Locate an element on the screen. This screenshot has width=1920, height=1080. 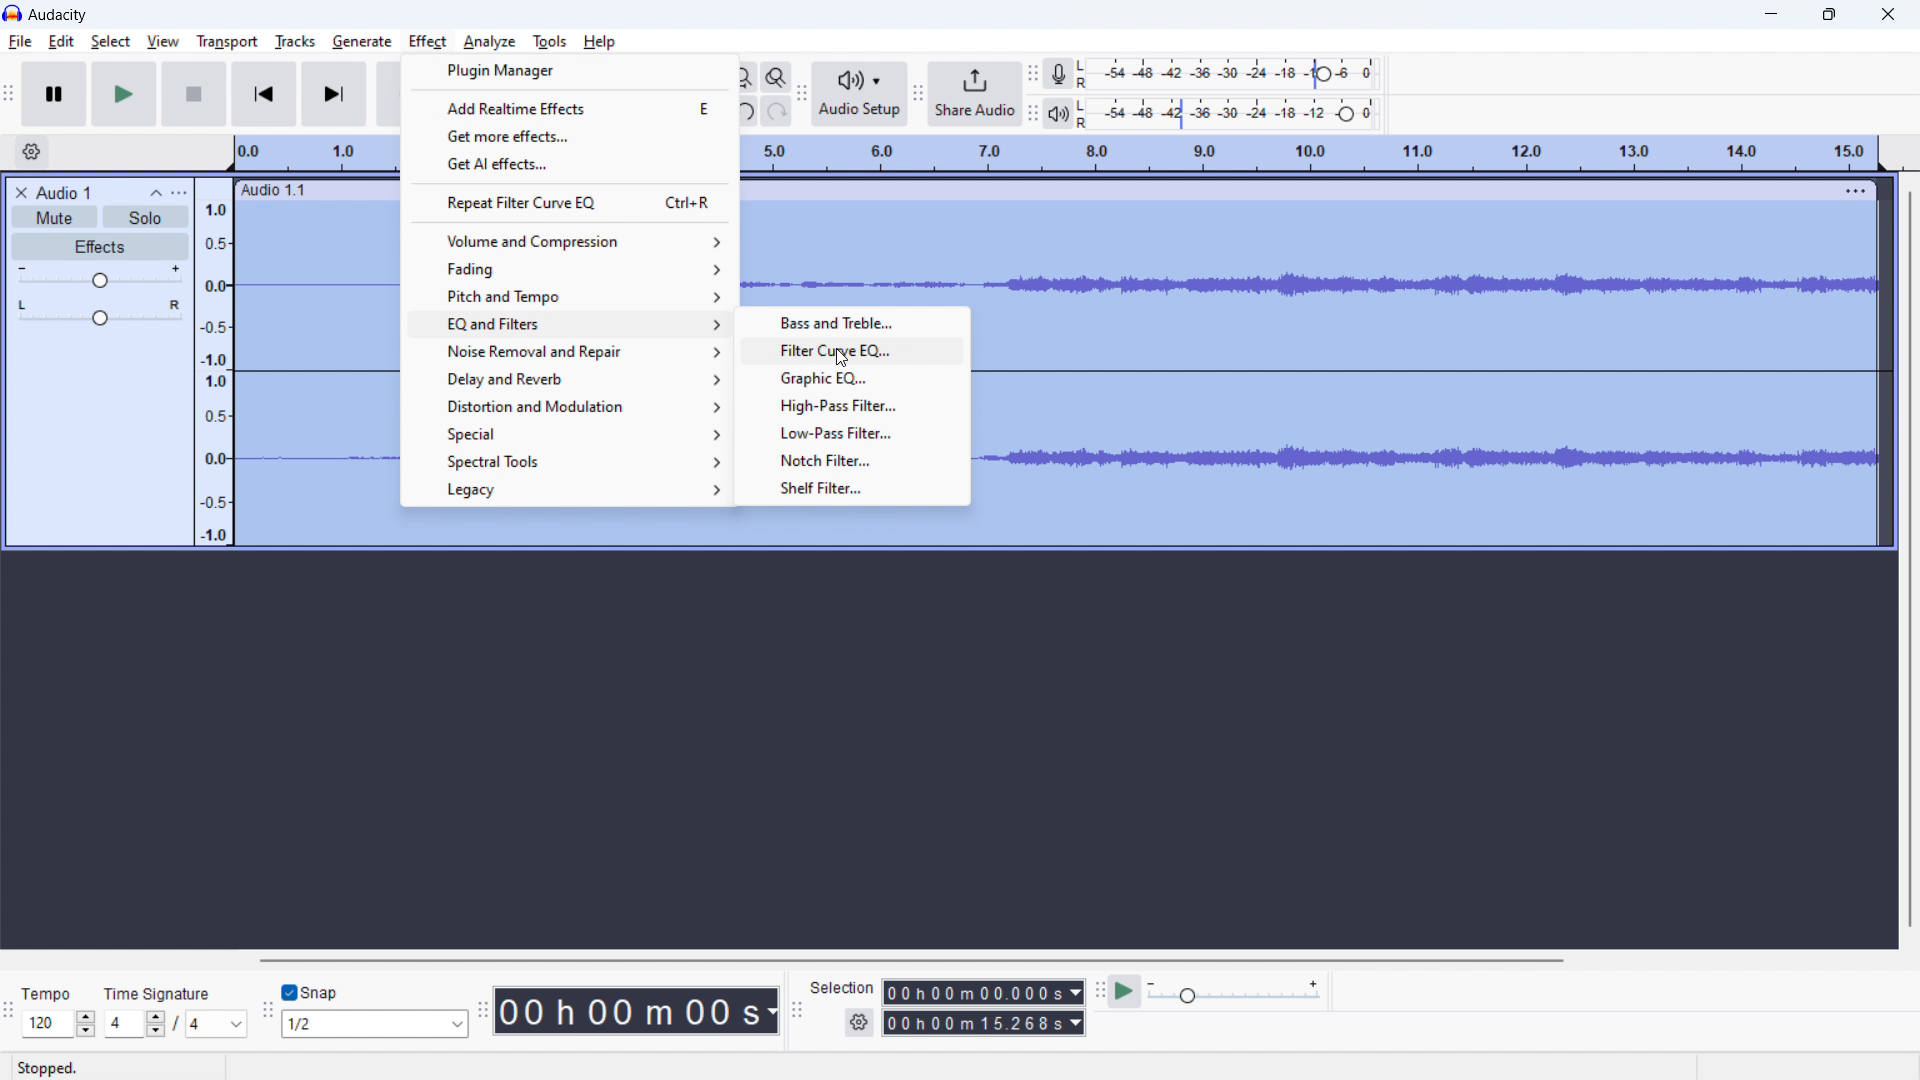
horizontal scrollbar is located at coordinates (908, 960).